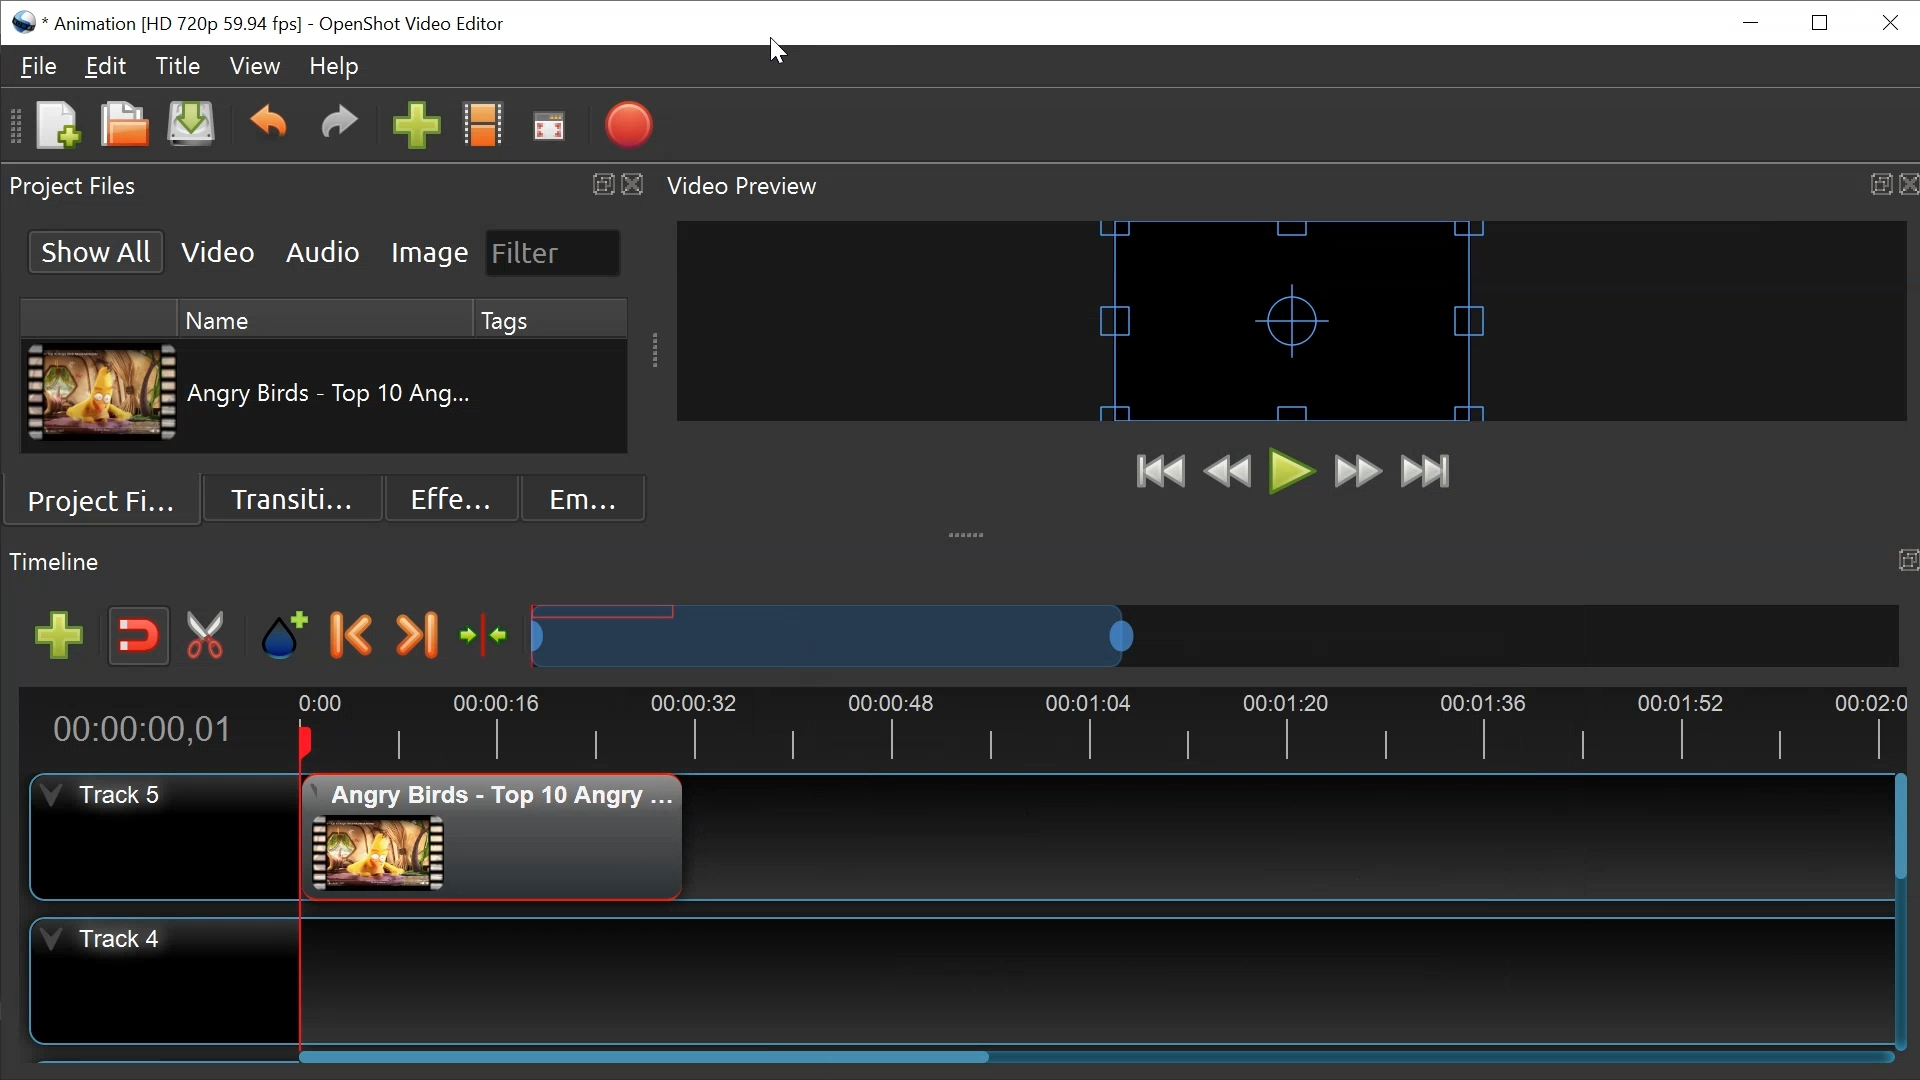  Describe the element at coordinates (352, 634) in the screenshot. I see `Previous Marker` at that location.